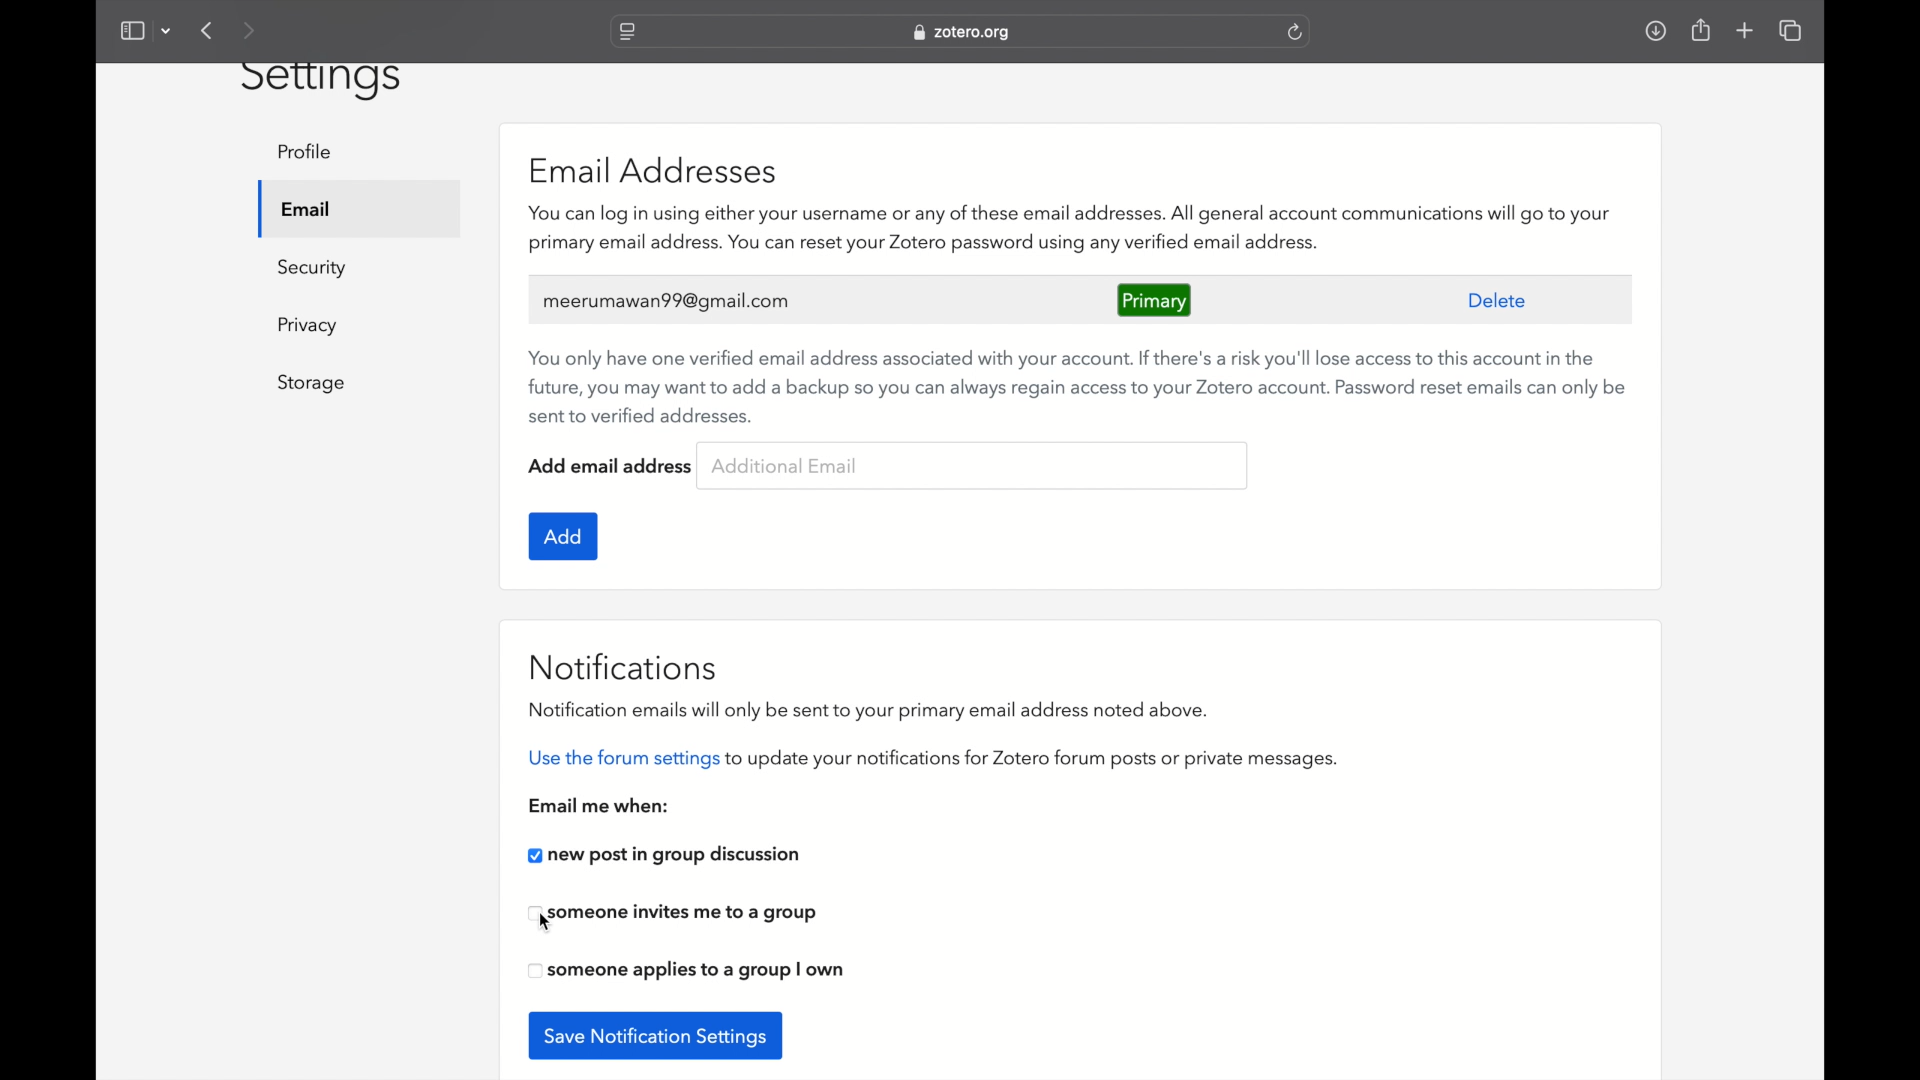 This screenshot has height=1080, width=1920. Describe the element at coordinates (1073, 384) in the screenshot. I see `You only have one verified email address associated with your account. If there's a risk you'll lose access to this account in the
future, you may want to add a backup so you can always regain access to your Zotero account. Password reset emails can only be
sent to verified addresses.` at that location.